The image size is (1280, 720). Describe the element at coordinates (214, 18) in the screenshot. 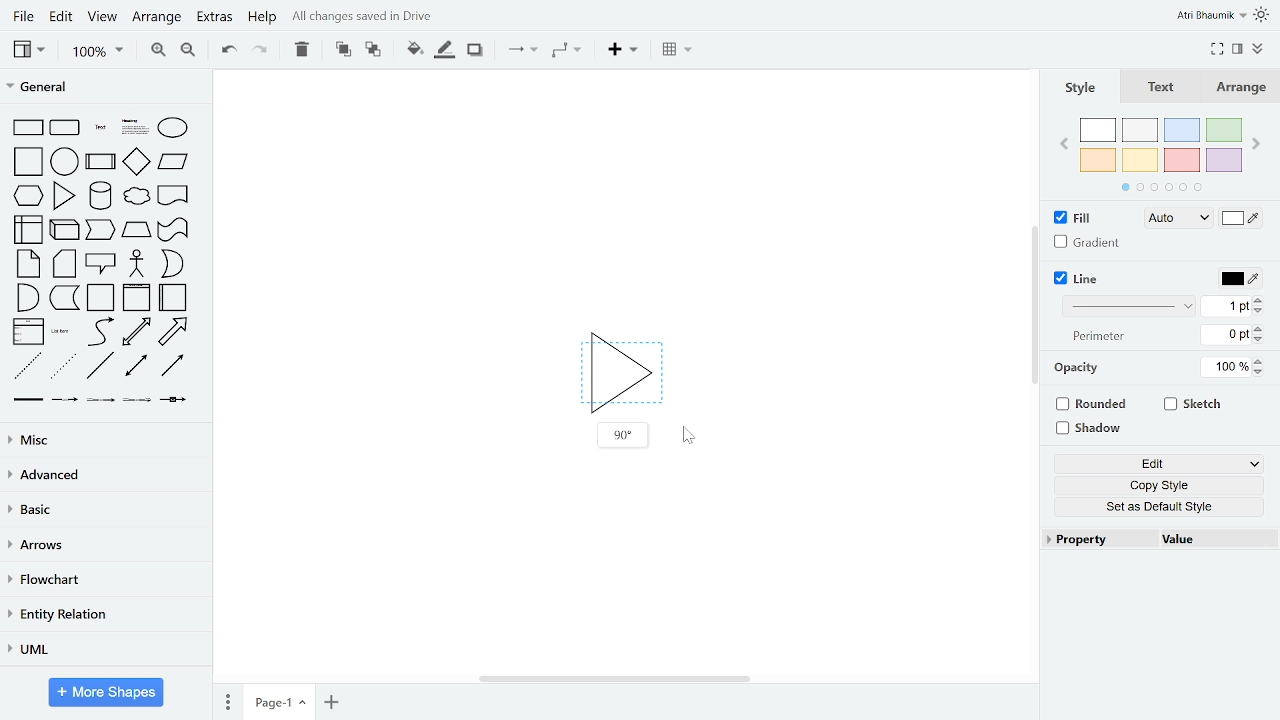

I see `extras` at that location.